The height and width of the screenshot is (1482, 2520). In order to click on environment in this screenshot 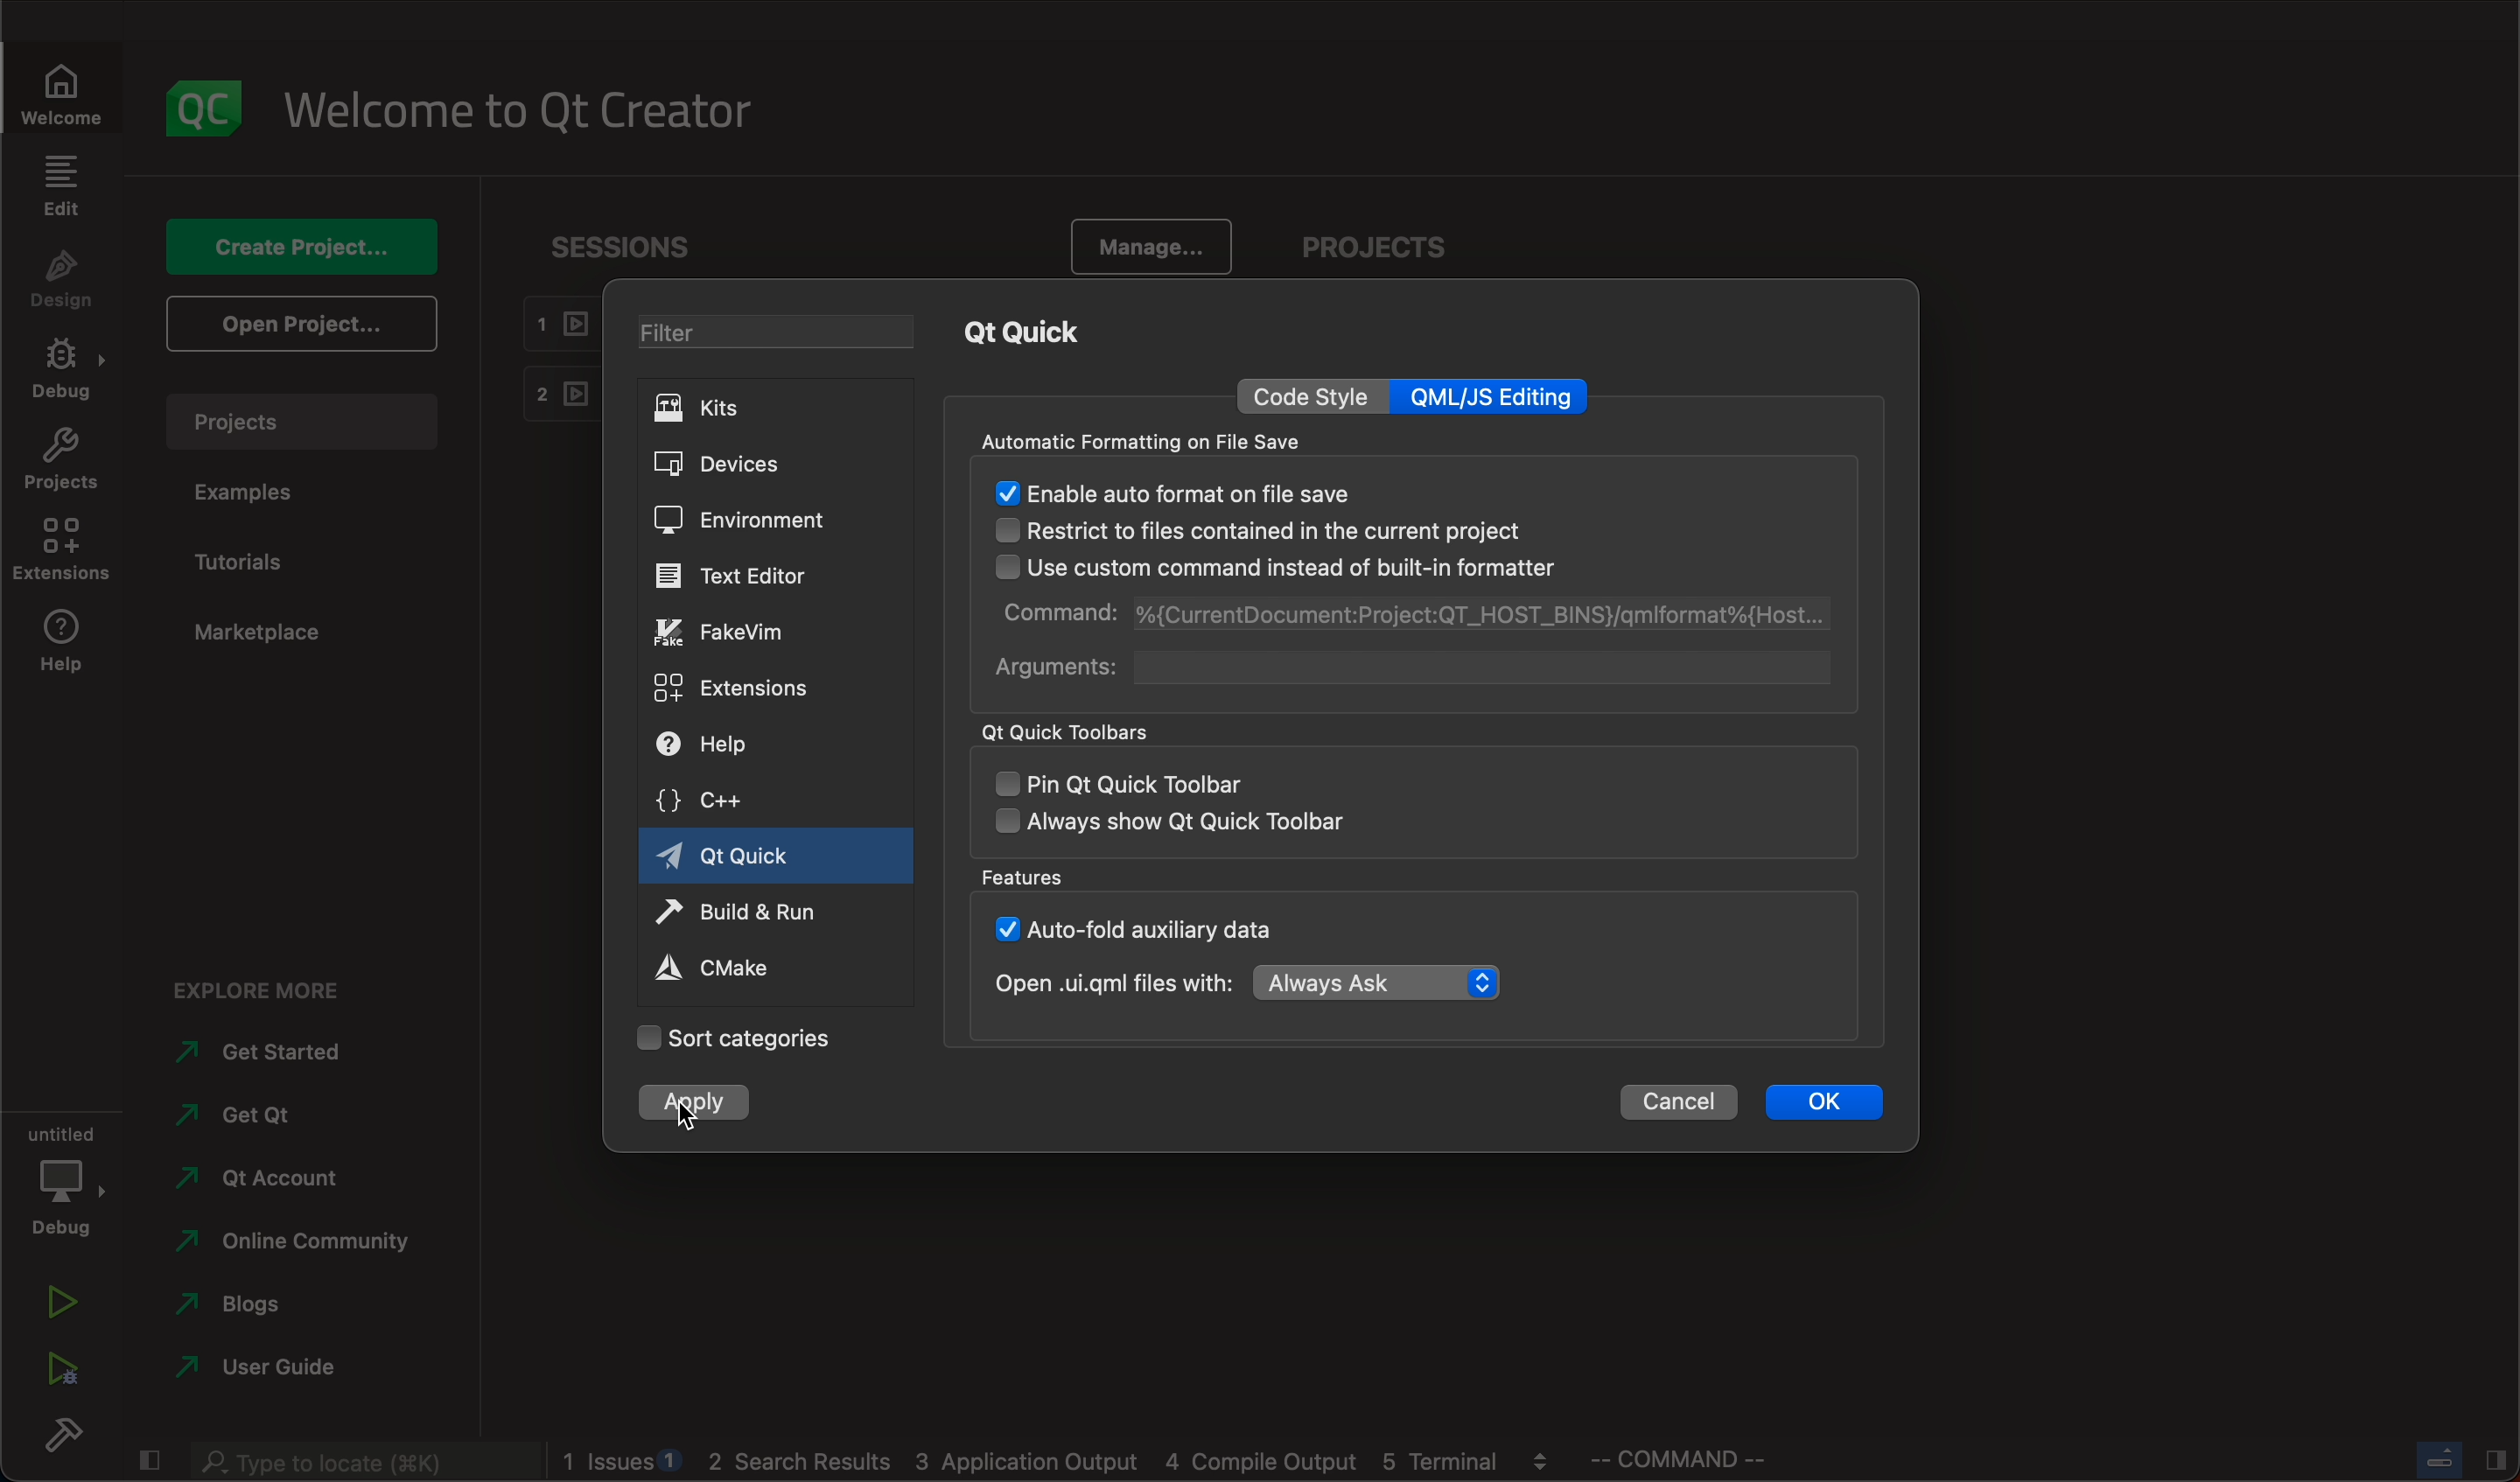, I will do `click(765, 527)`.